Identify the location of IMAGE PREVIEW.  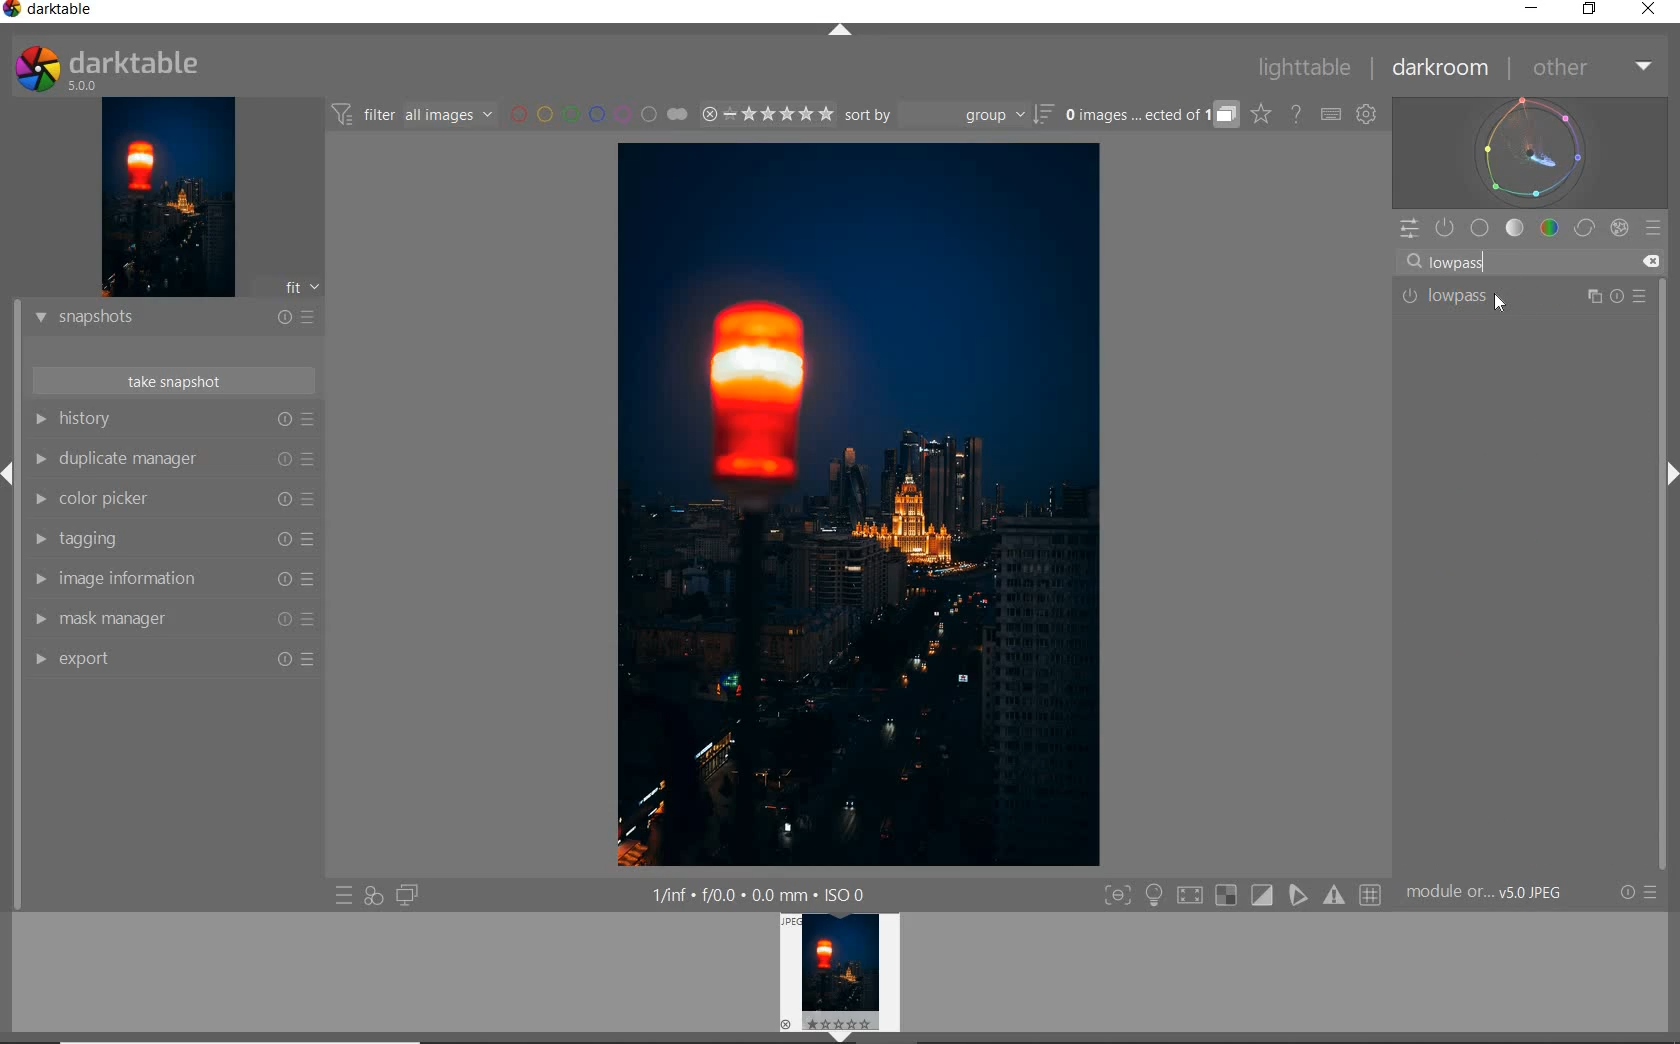
(168, 196).